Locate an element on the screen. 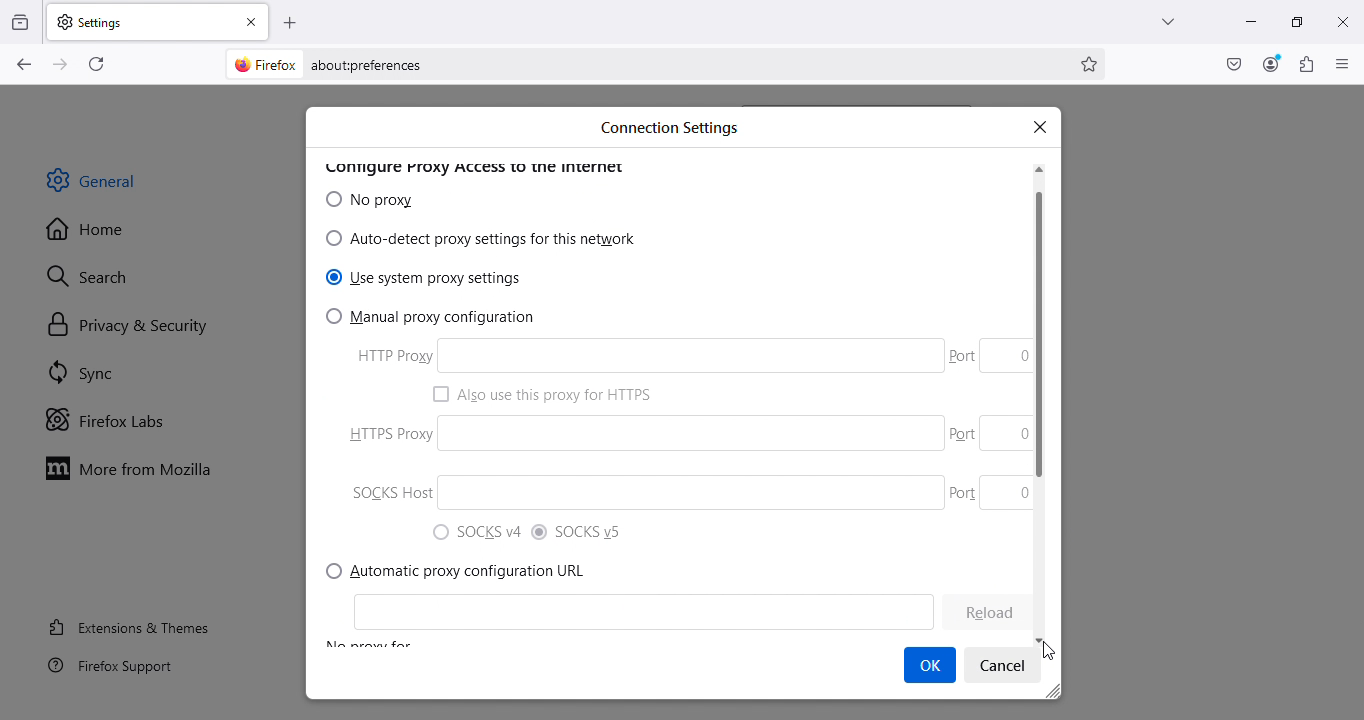  Open application menu is located at coordinates (1343, 63).